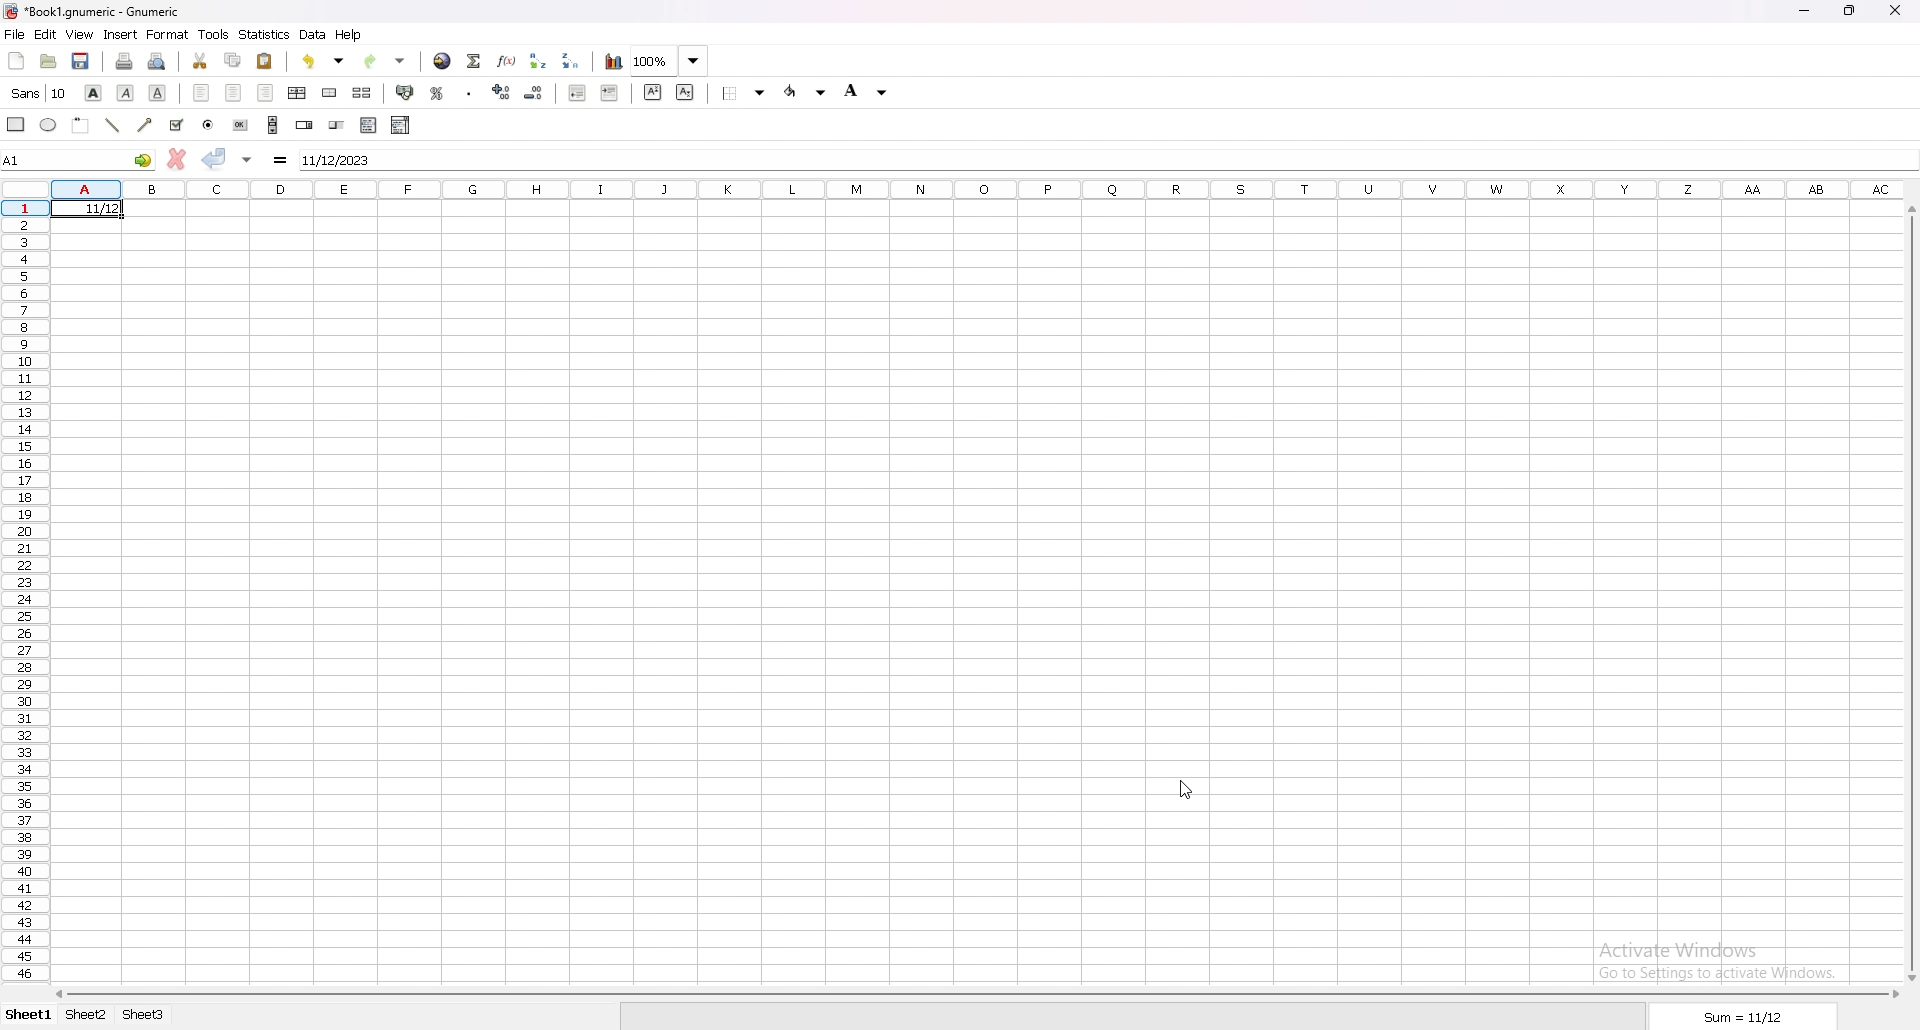  I want to click on summation, so click(475, 60).